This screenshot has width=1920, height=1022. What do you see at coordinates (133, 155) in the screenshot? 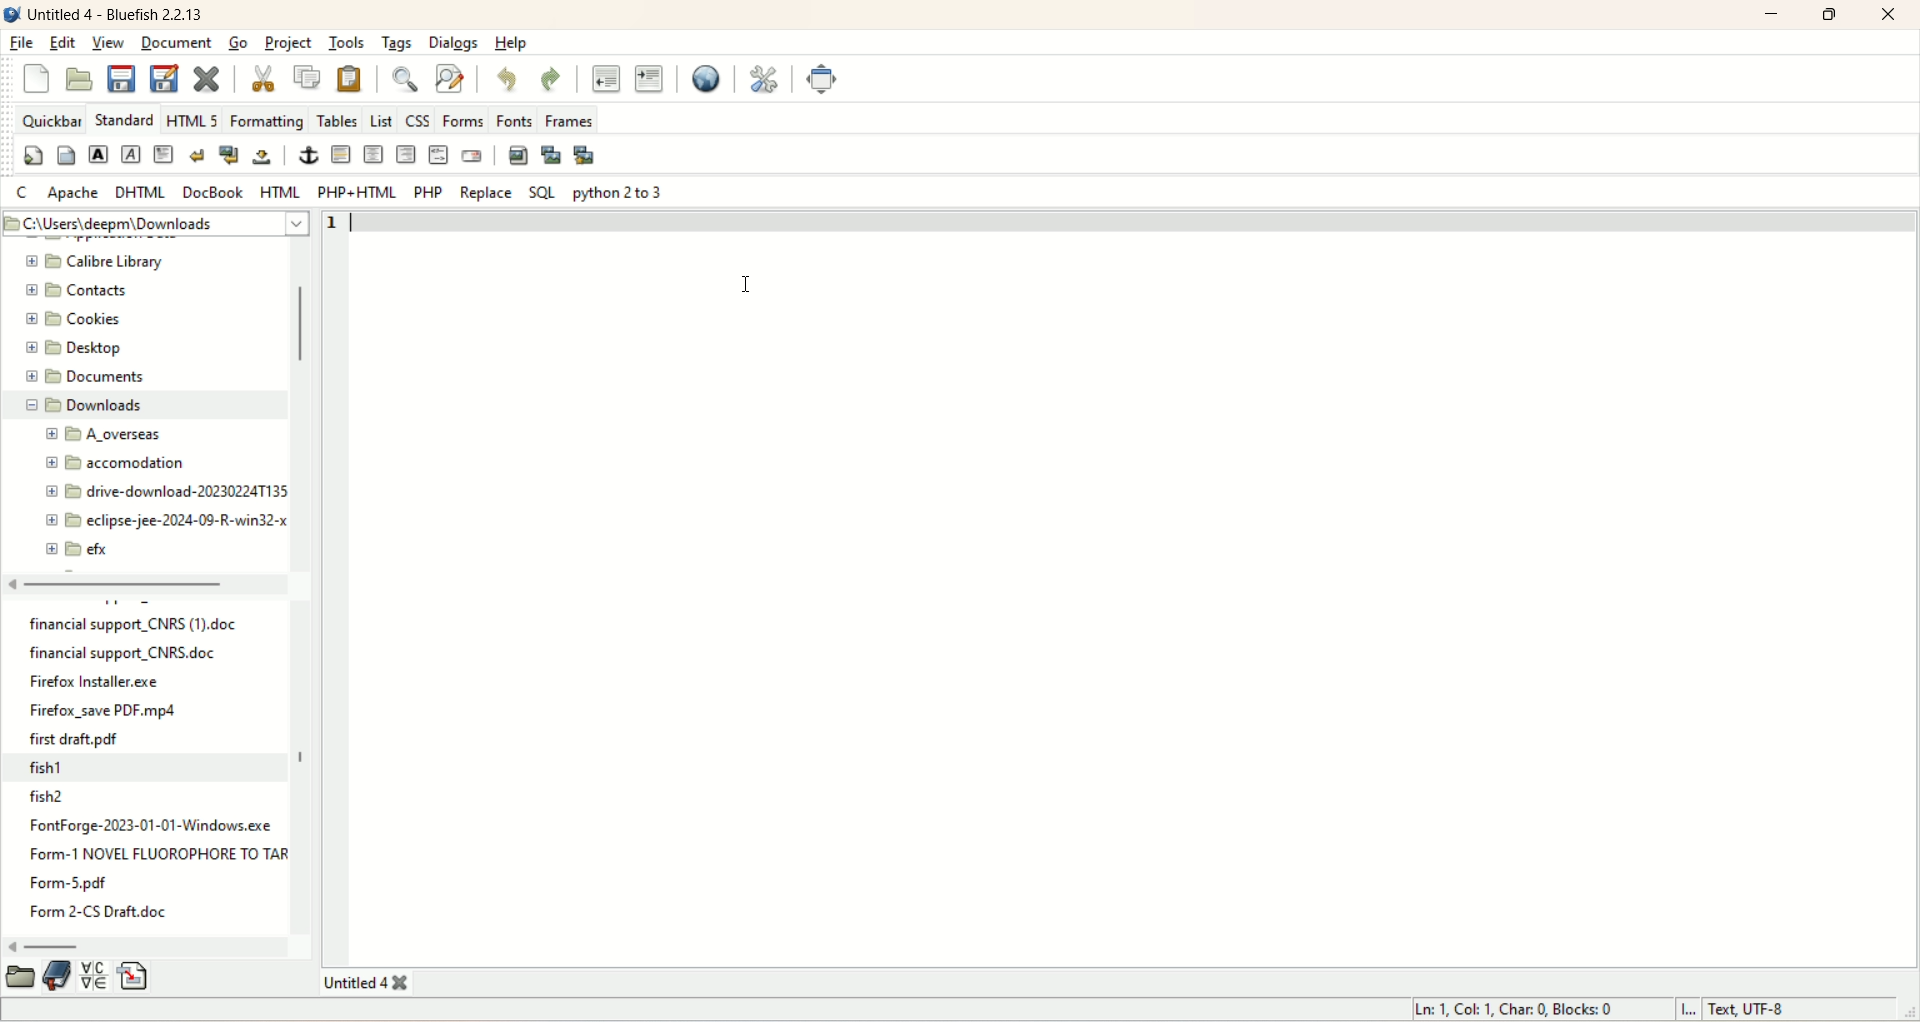
I see `emphasize` at bounding box center [133, 155].